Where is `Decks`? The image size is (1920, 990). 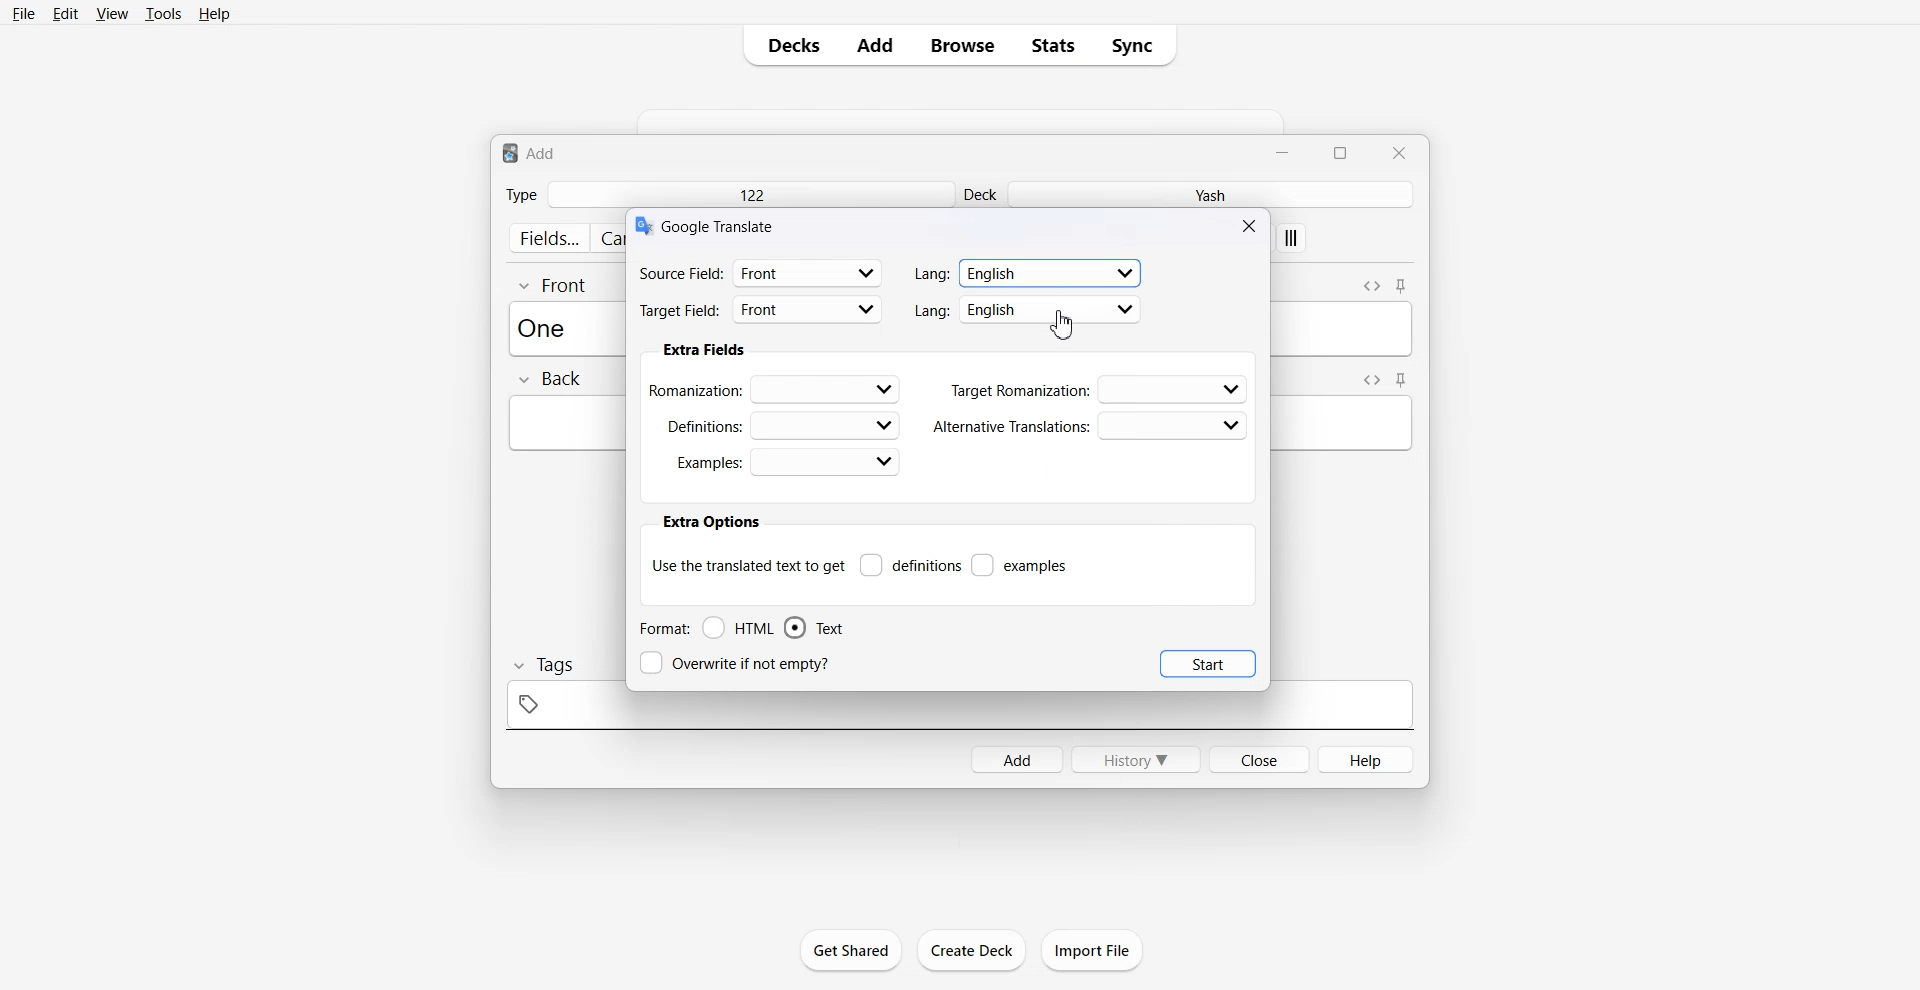 Decks is located at coordinates (787, 45).